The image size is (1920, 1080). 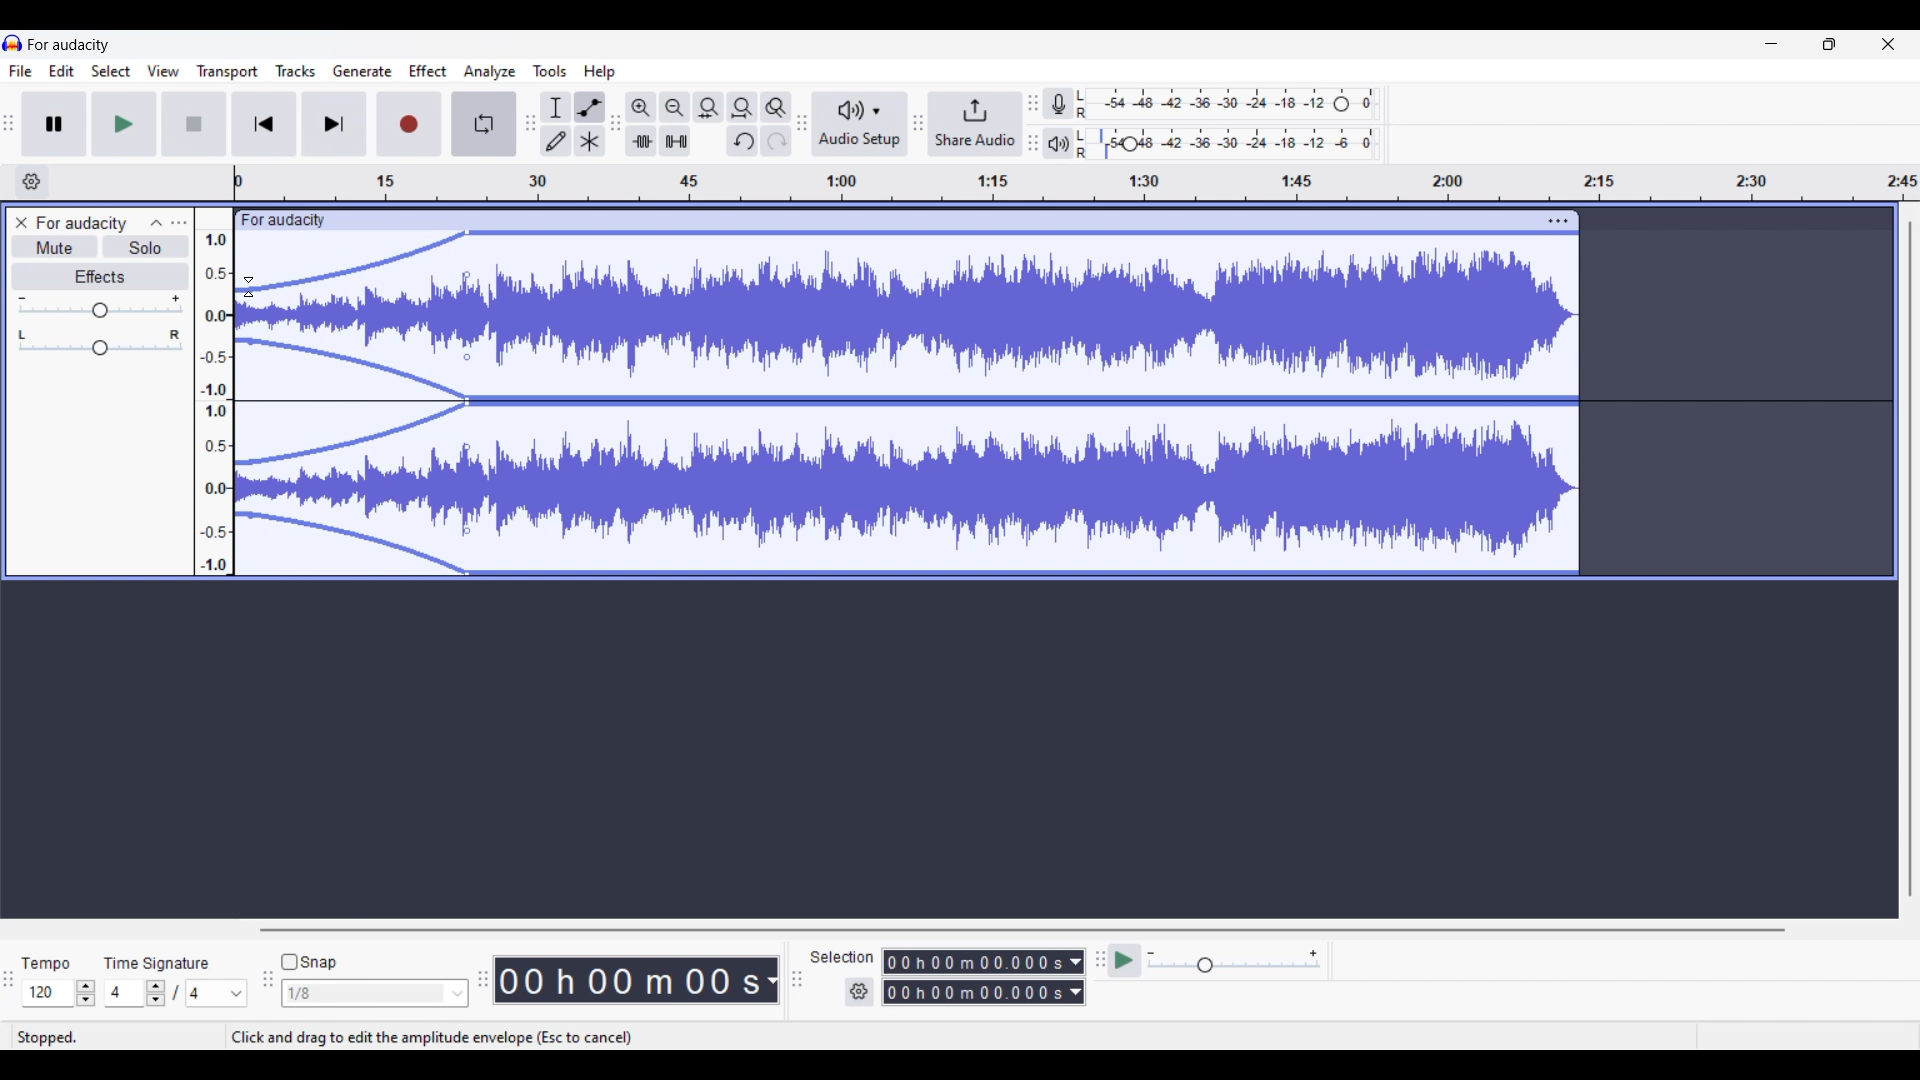 I want to click on Fit project to width, so click(x=744, y=107).